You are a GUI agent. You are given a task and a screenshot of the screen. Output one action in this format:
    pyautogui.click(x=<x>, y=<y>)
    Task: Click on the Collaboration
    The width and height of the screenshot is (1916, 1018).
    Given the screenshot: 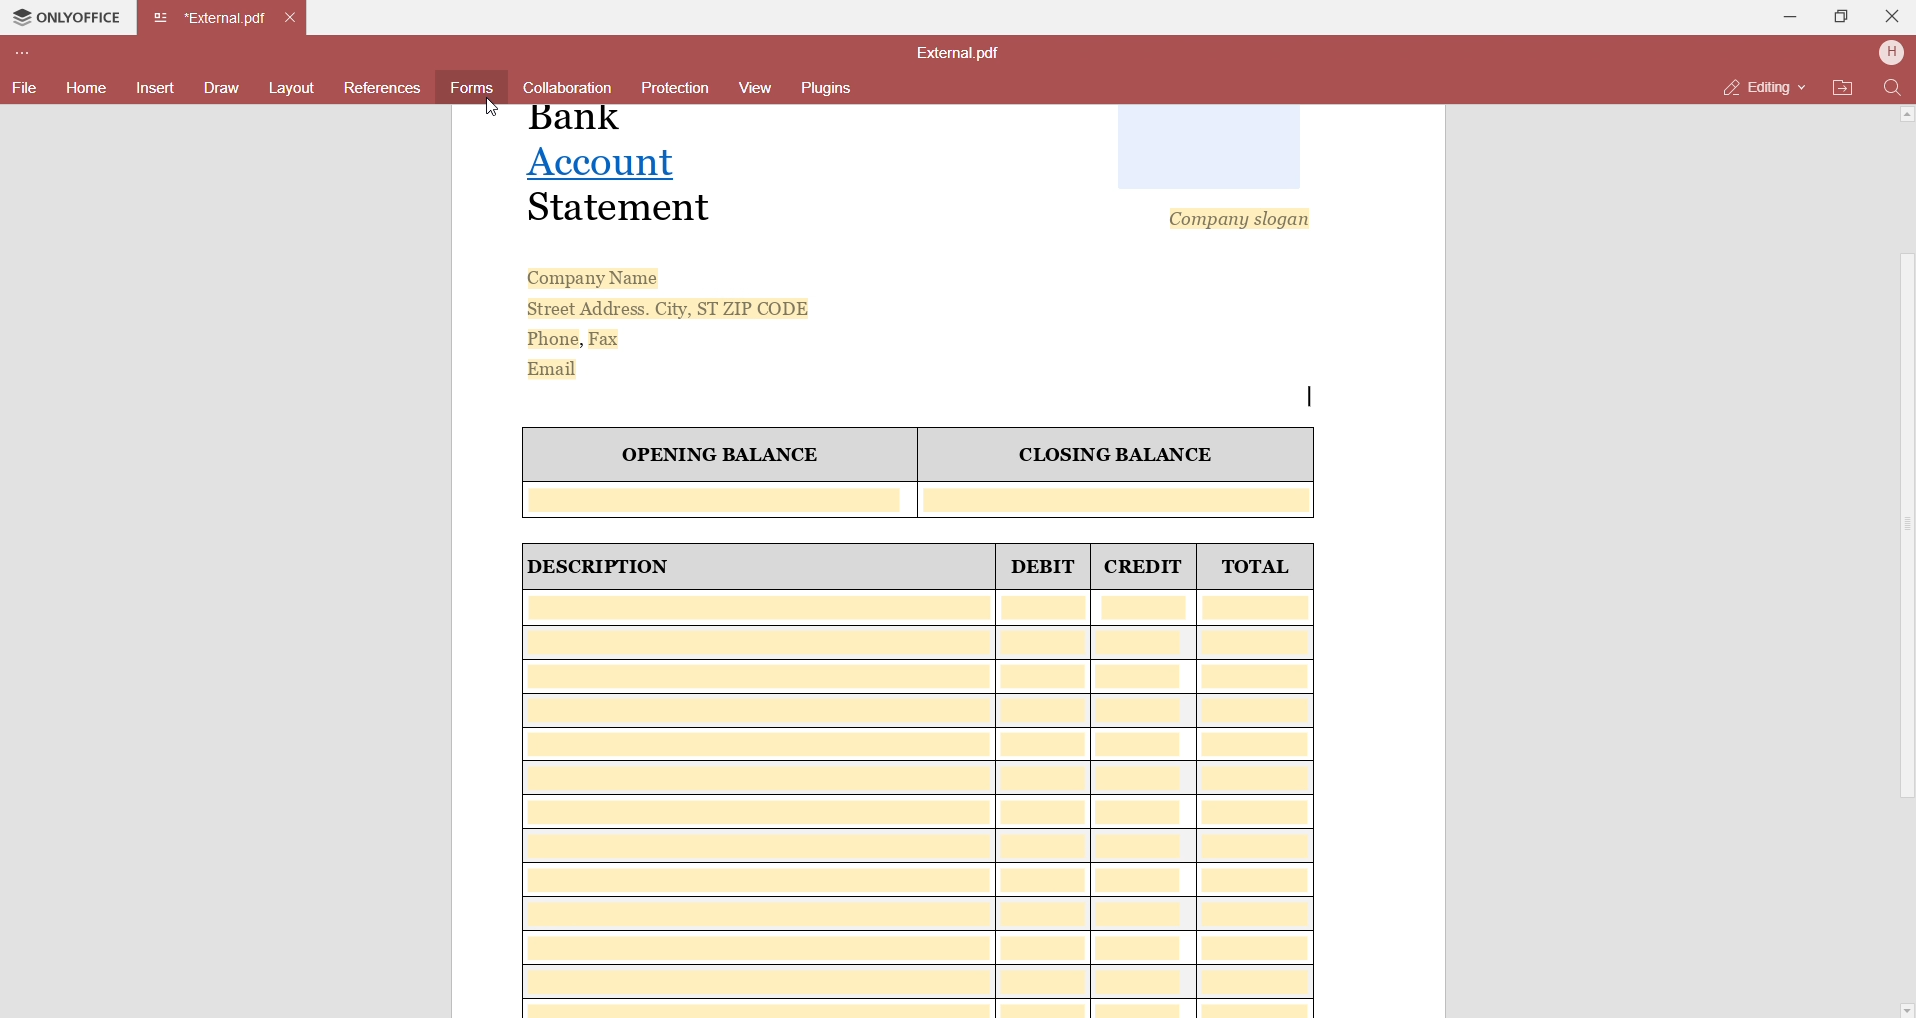 What is the action you would take?
    pyautogui.click(x=573, y=87)
    